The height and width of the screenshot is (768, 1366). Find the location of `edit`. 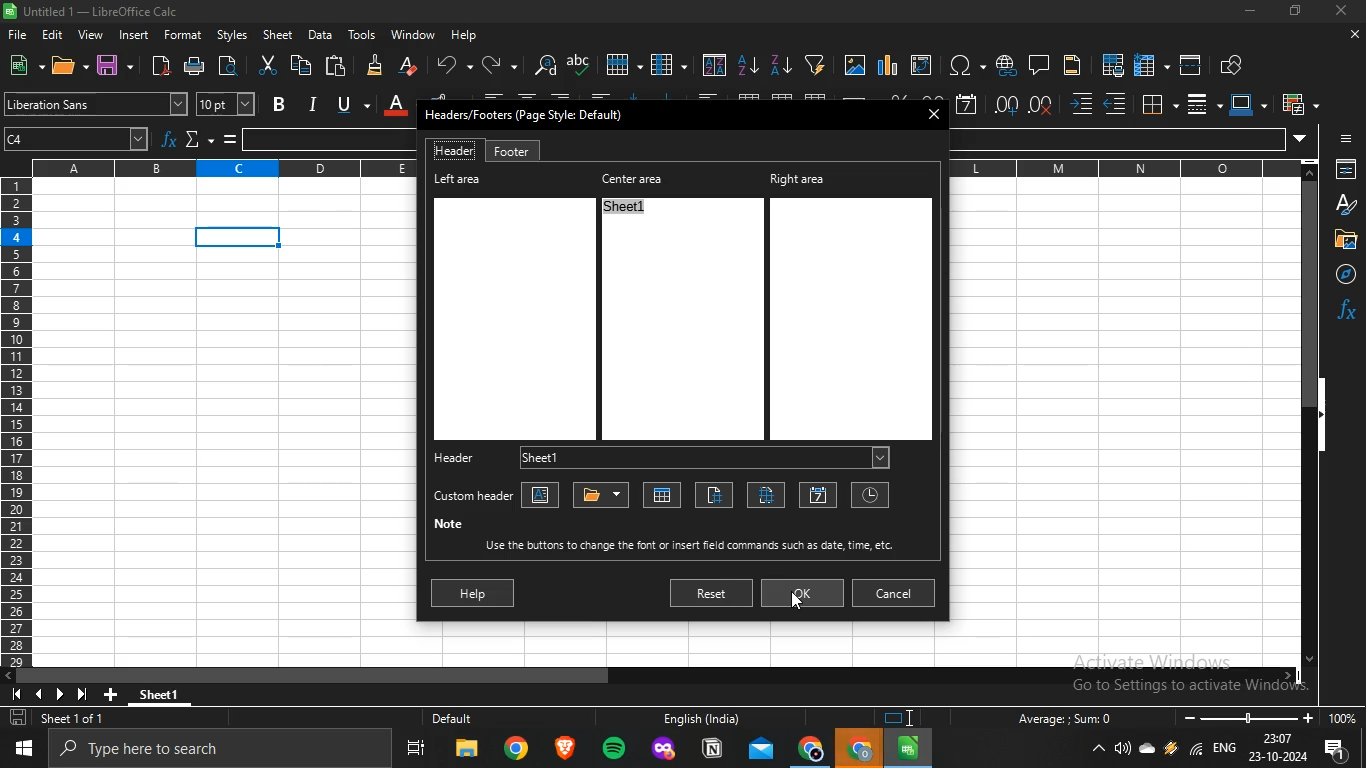

edit is located at coordinates (55, 33).